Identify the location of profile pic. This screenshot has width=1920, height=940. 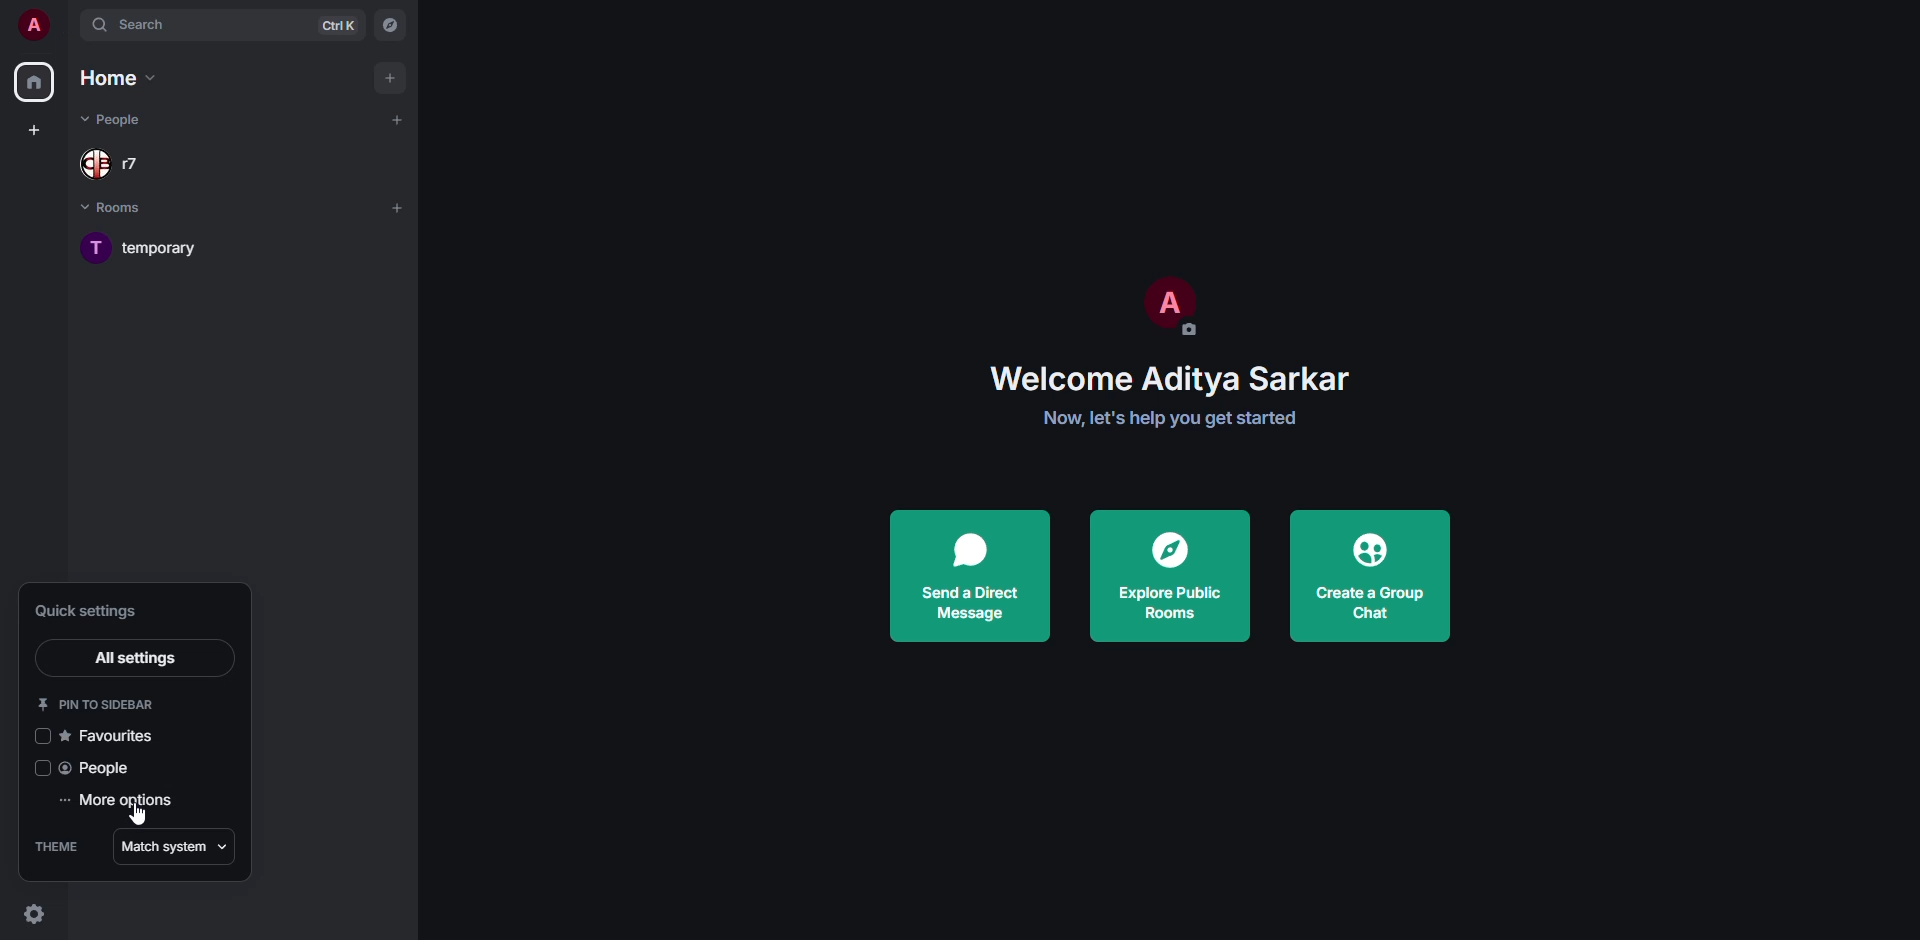
(1167, 310).